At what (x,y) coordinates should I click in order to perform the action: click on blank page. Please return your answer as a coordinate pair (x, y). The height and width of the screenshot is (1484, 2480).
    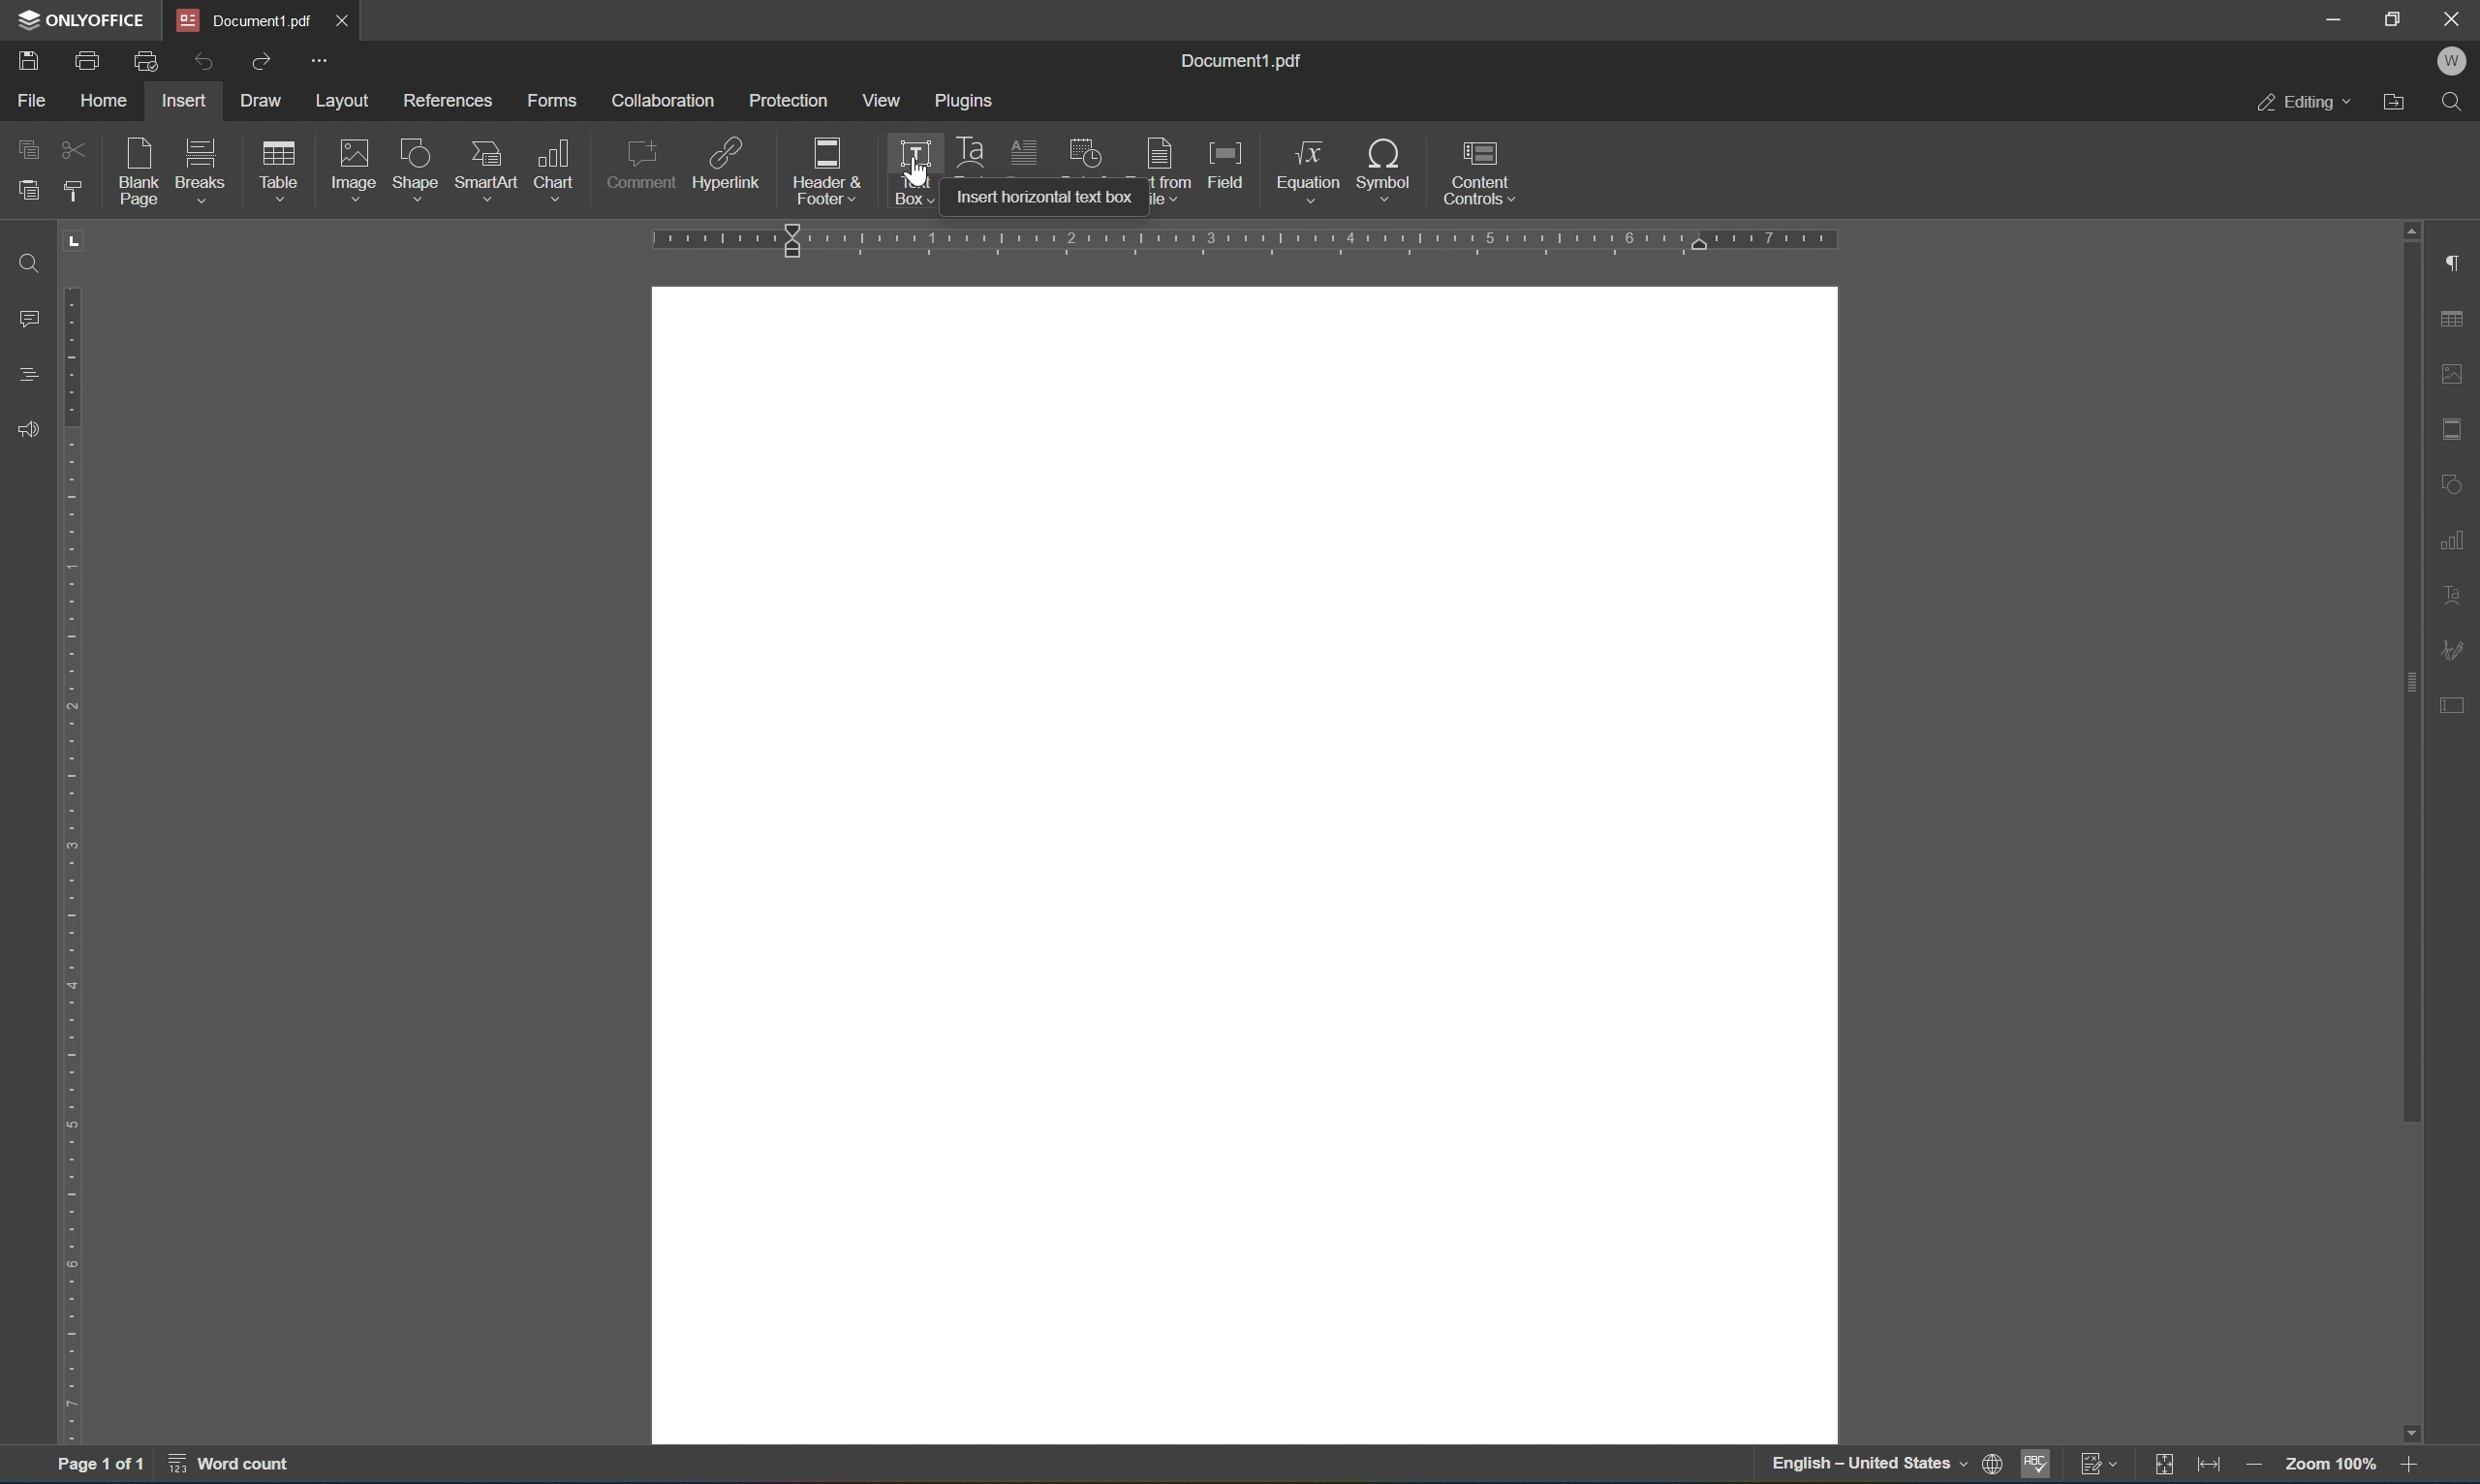
    Looking at the image, I should click on (145, 174).